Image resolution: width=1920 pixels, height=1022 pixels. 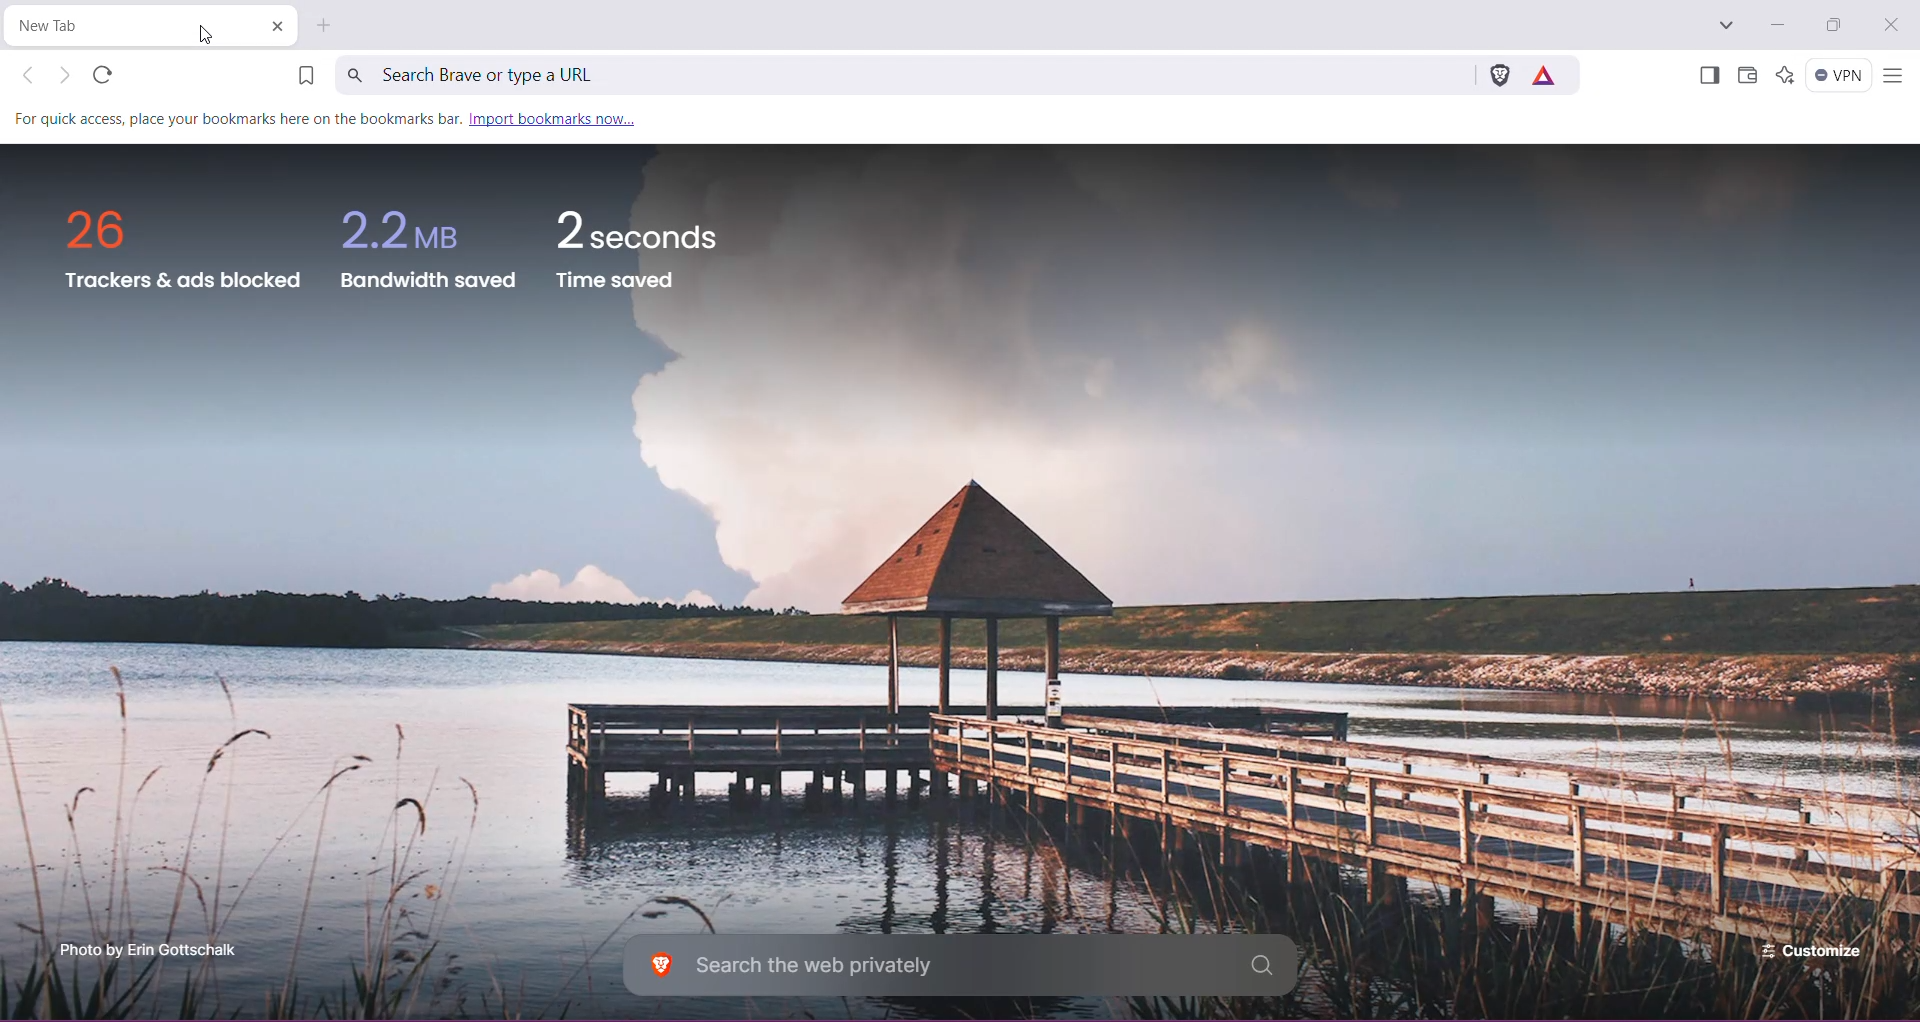 I want to click on trackers and ads blocked, so click(x=184, y=251).